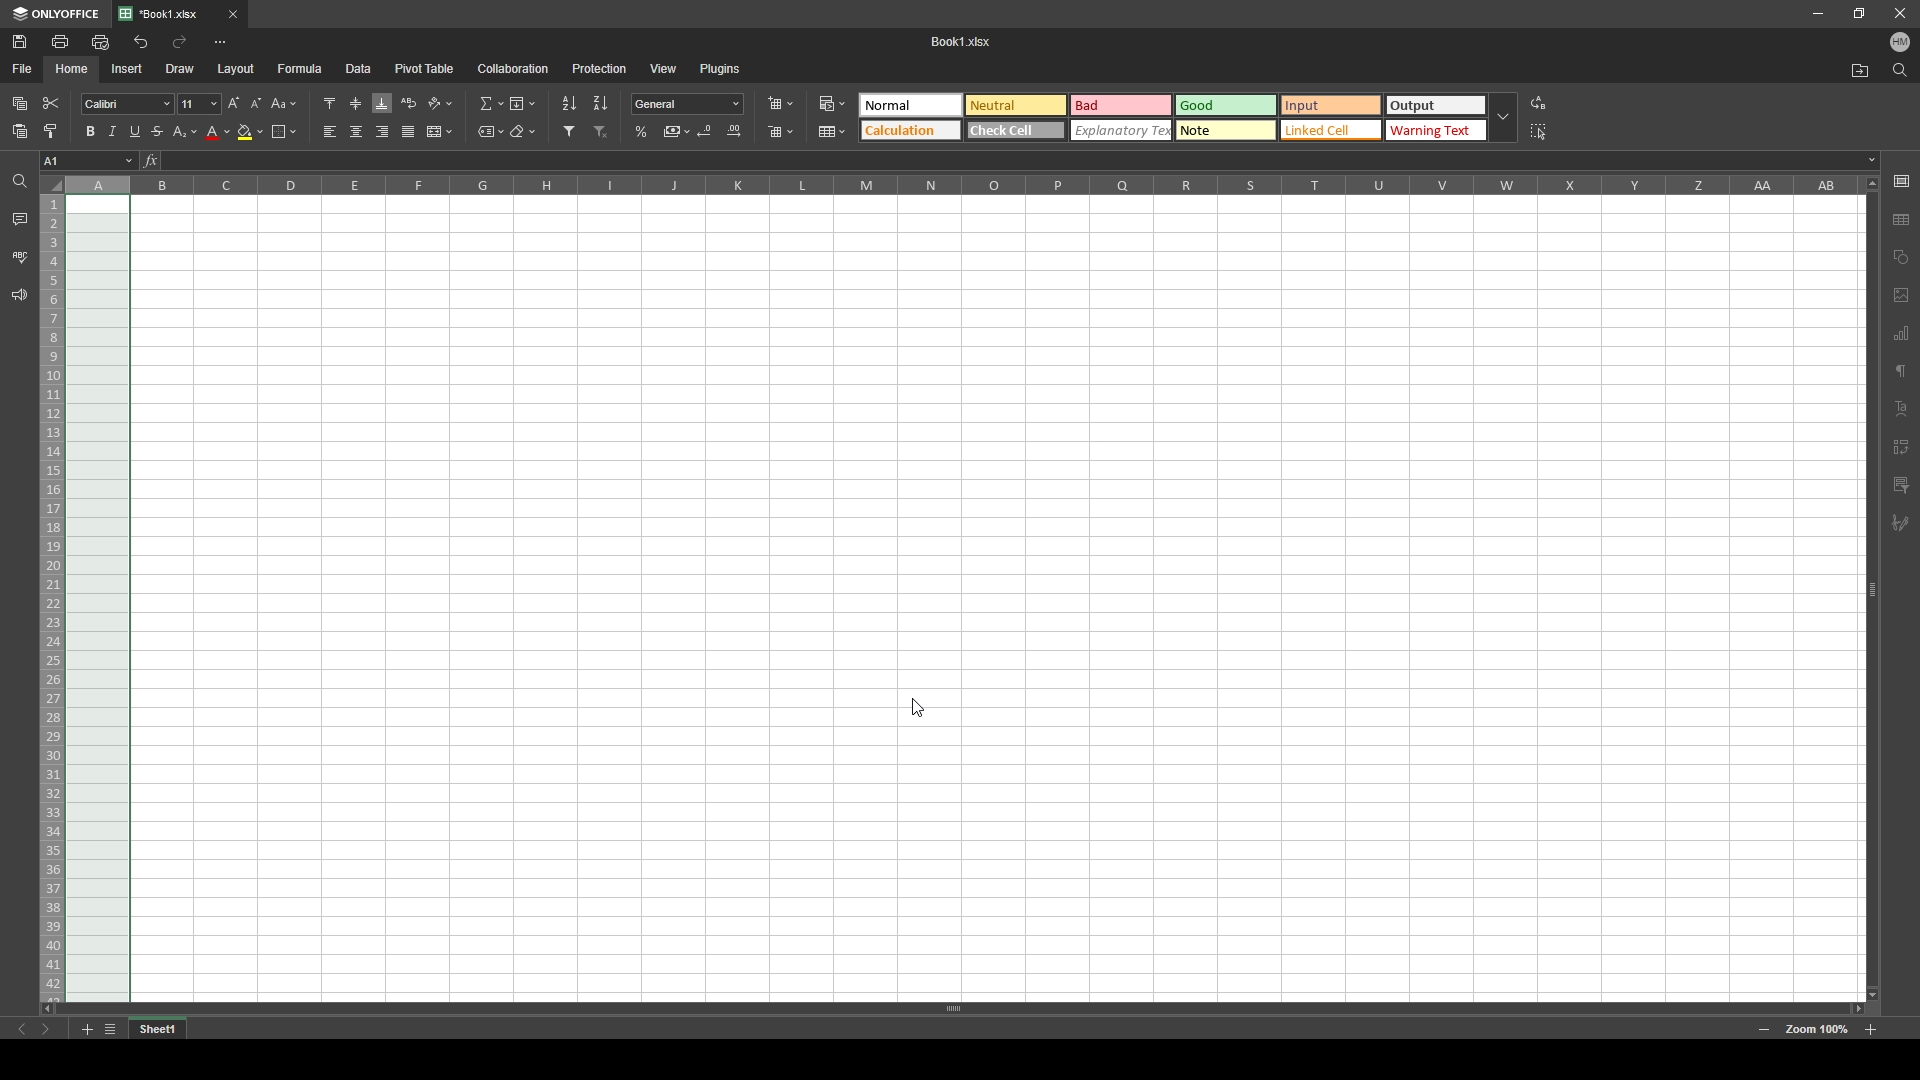  I want to click on next, so click(46, 1030).